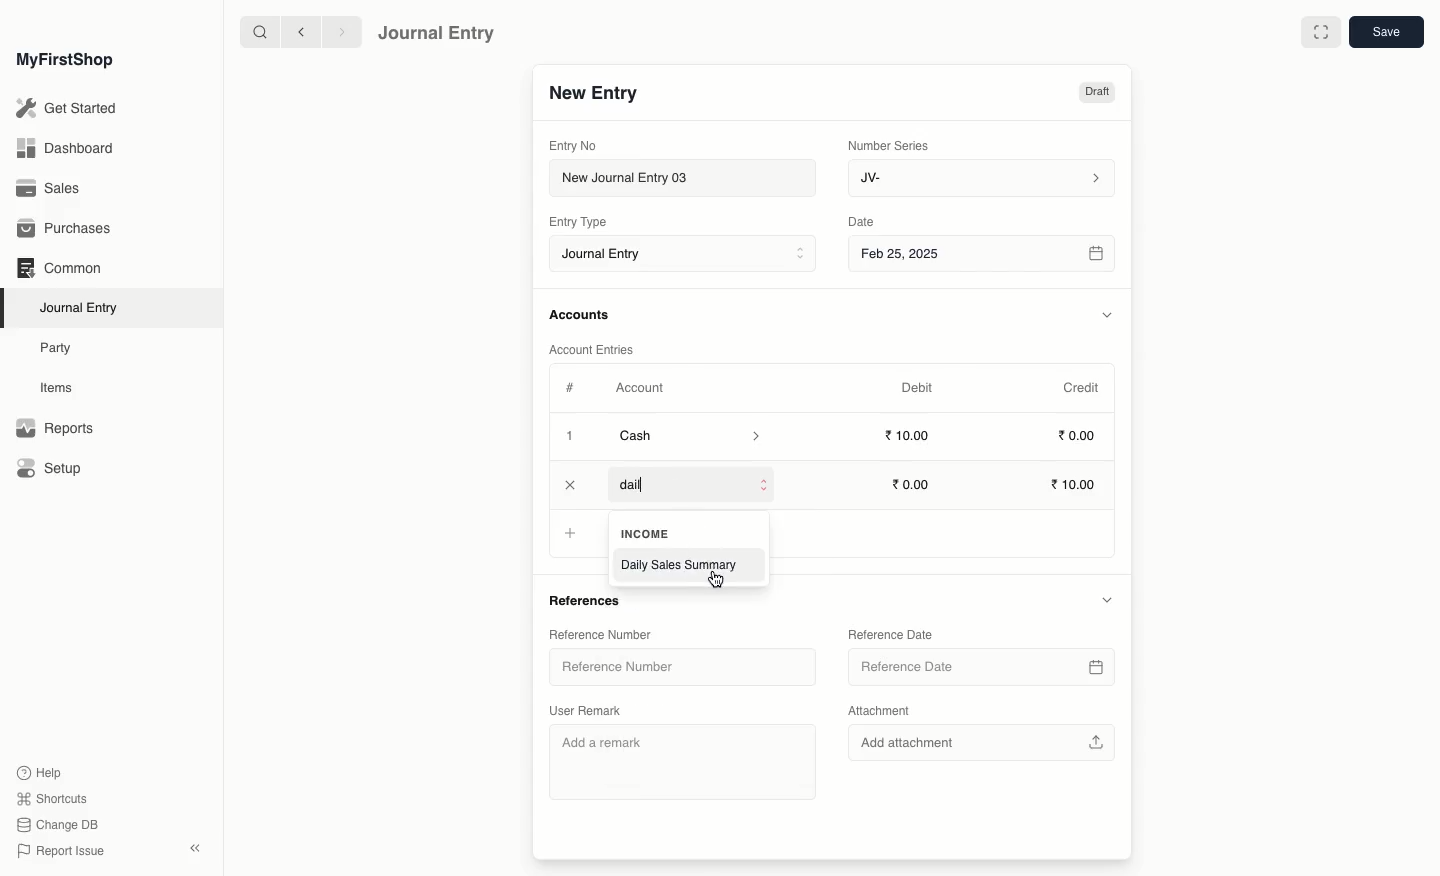  Describe the element at coordinates (889, 144) in the screenshot. I see `‘Number Series` at that location.